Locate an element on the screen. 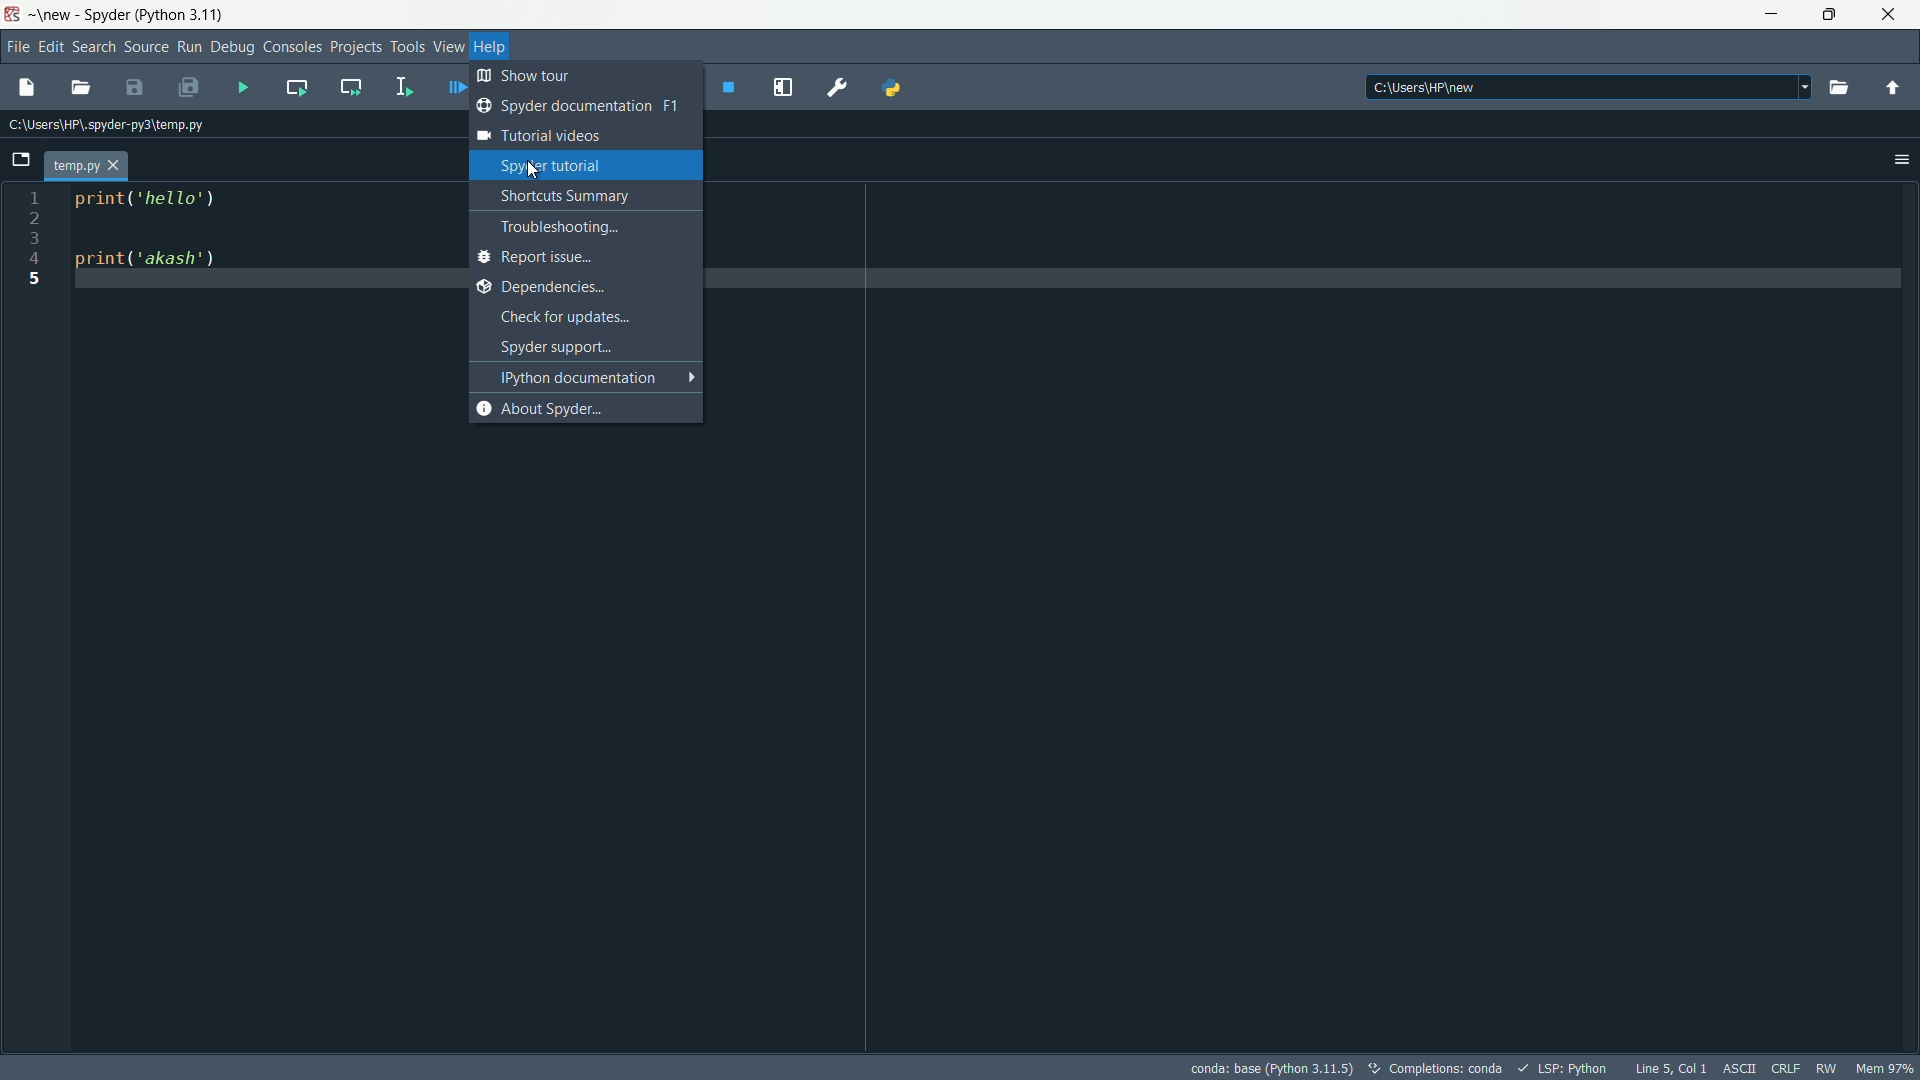 The image size is (1920, 1080). file name is located at coordinates (85, 164).